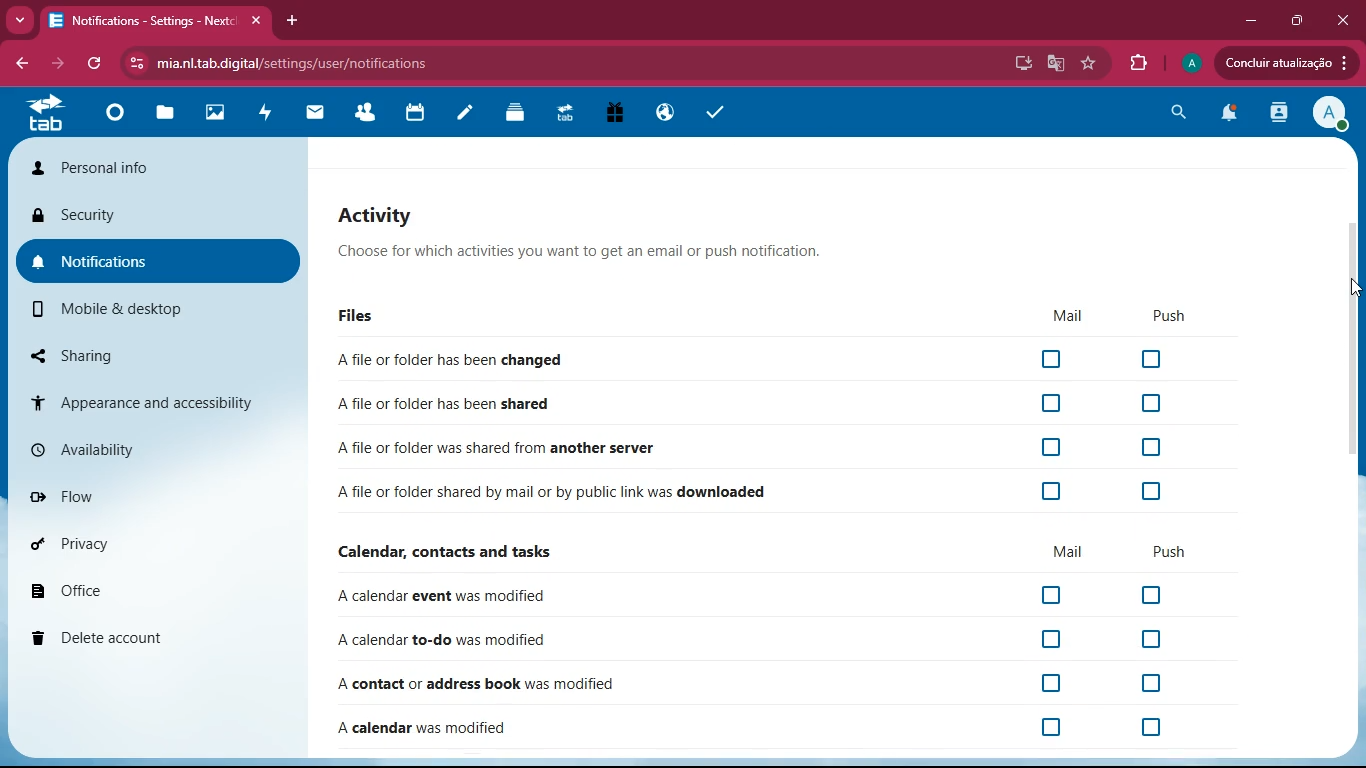  I want to click on delete account, so click(158, 637).